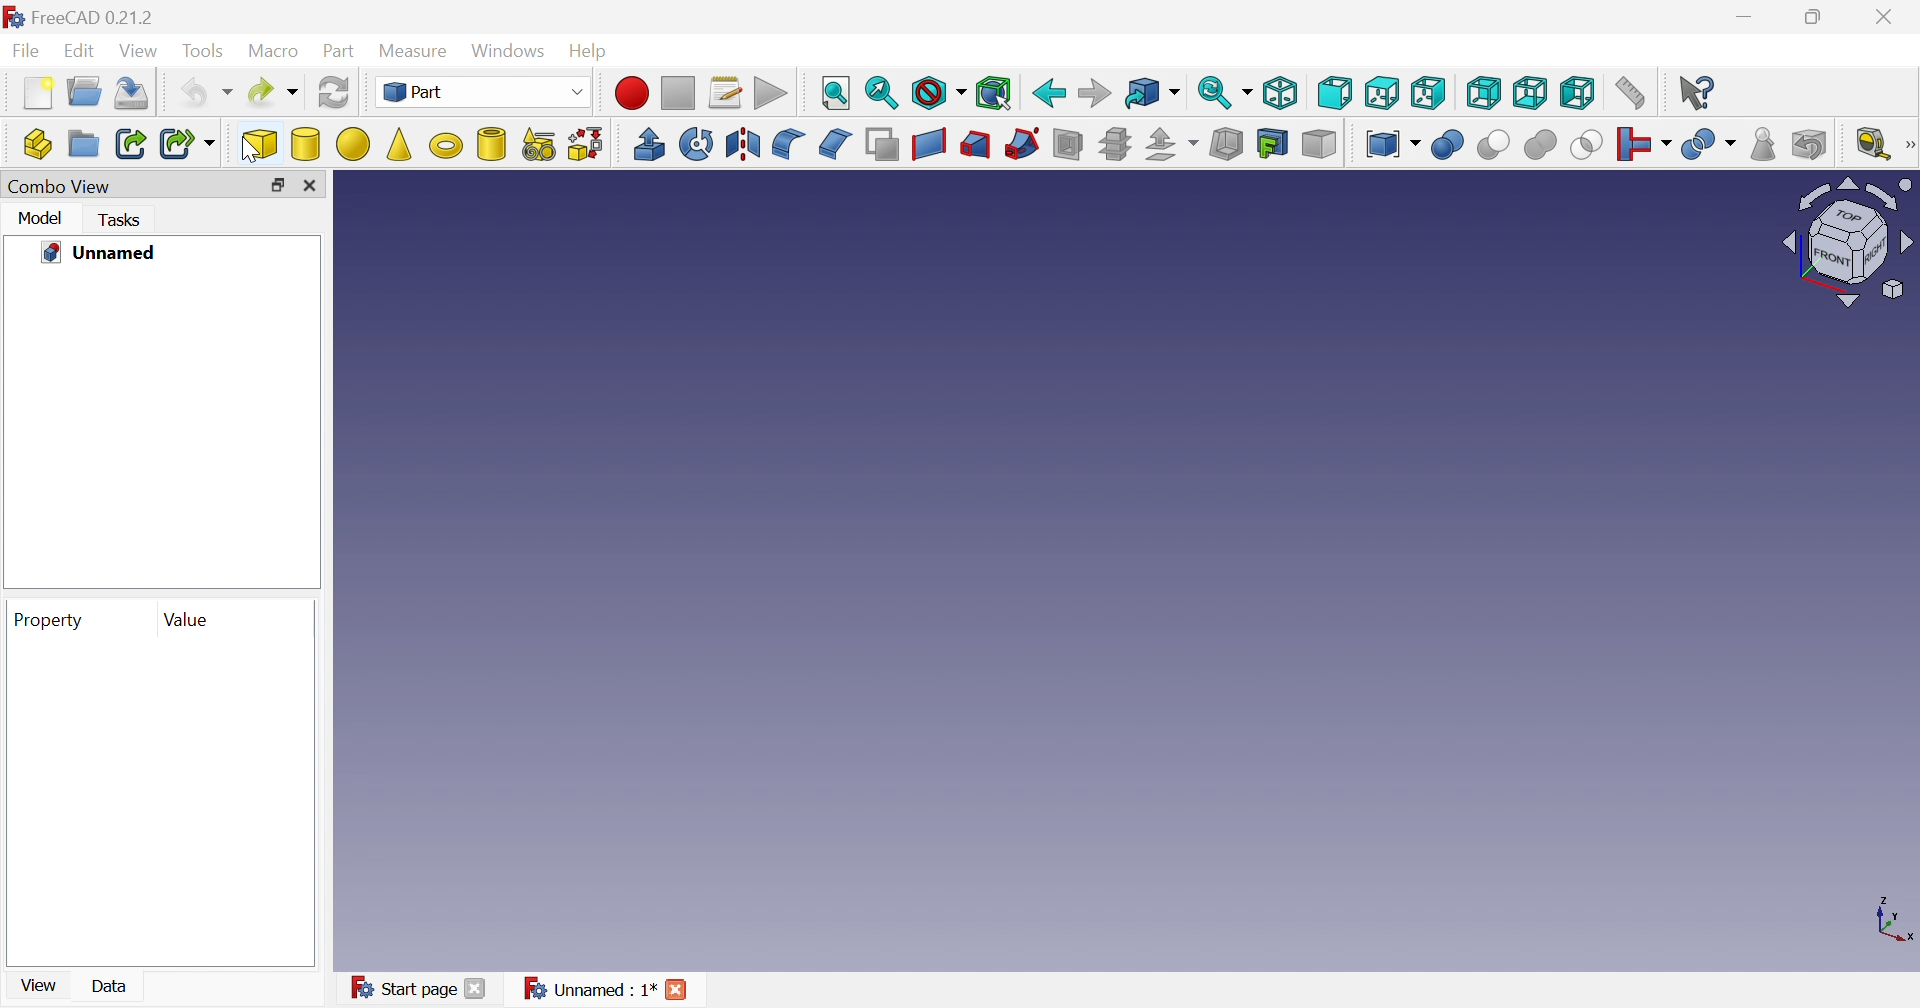 This screenshot has width=1920, height=1008. What do you see at coordinates (132, 142) in the screenshot?
I see `Make link` at bounding box center [132, 142].